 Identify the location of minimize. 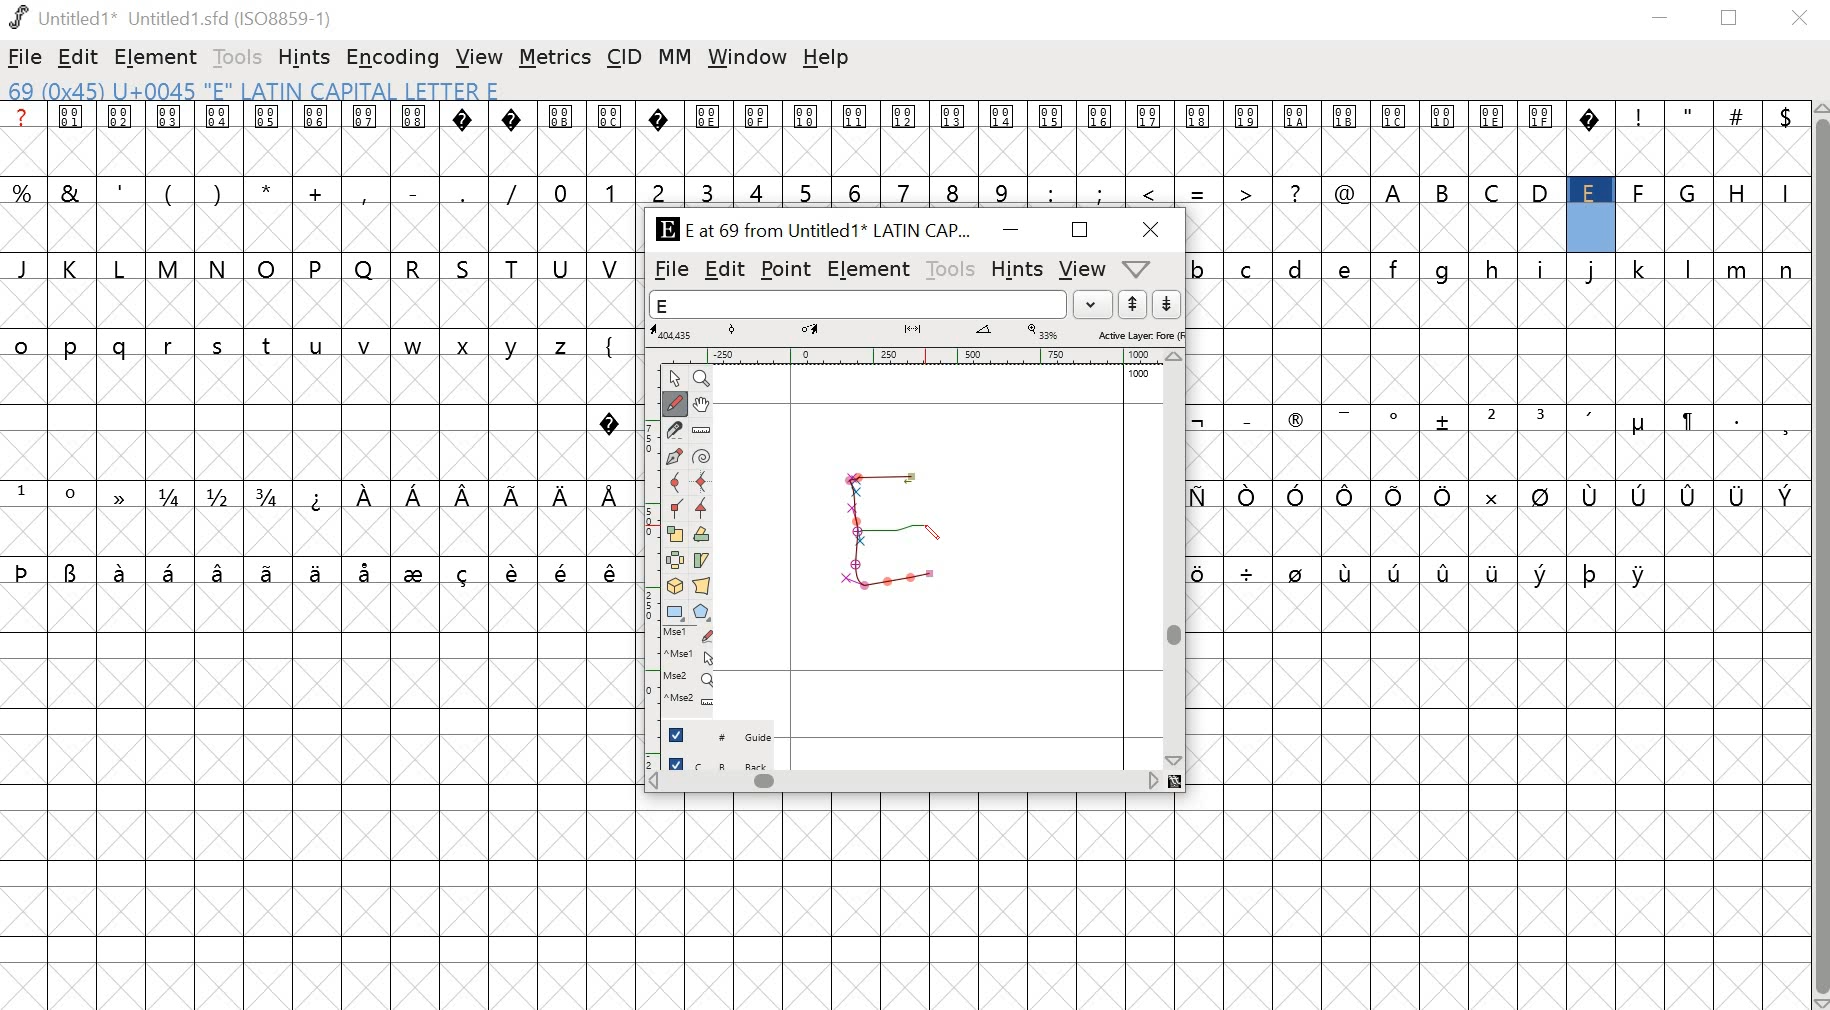
(1661, 21).